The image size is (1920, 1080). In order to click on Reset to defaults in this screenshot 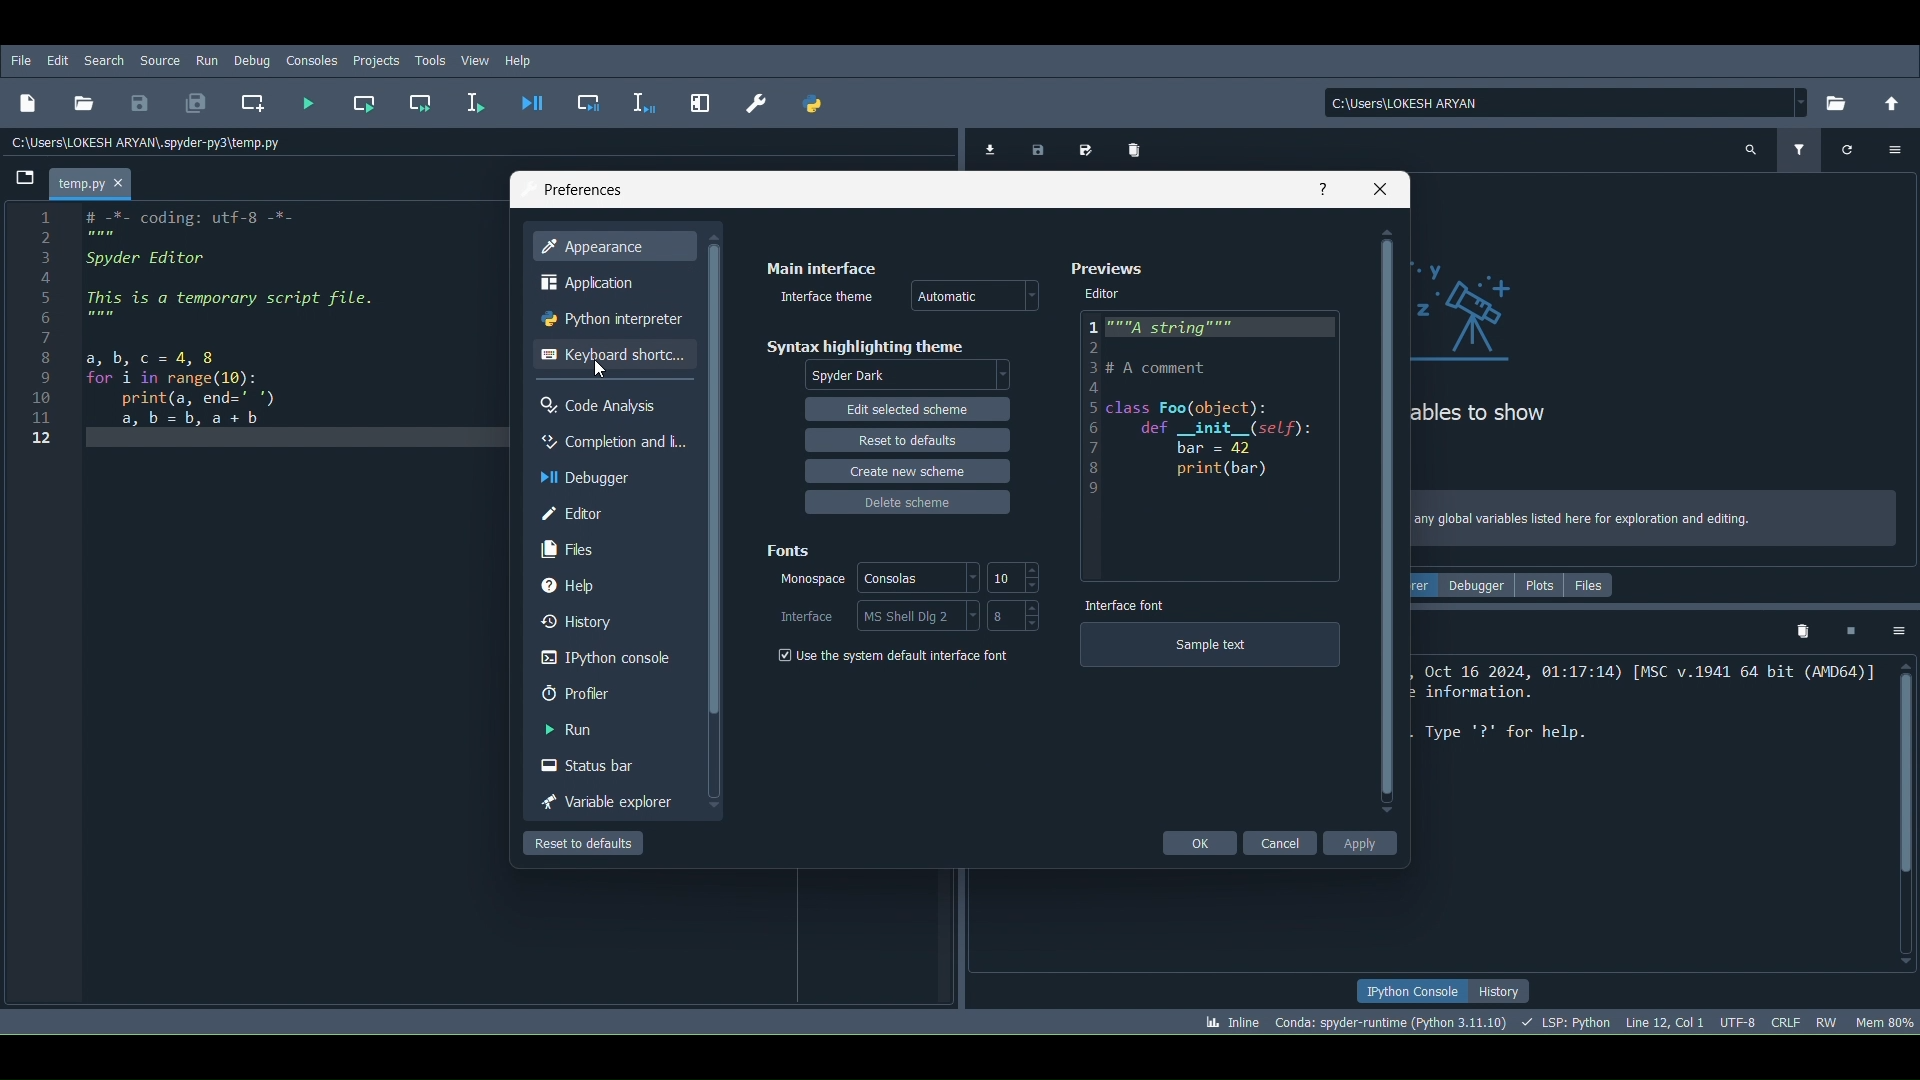, I will do `click(584, 842)`.